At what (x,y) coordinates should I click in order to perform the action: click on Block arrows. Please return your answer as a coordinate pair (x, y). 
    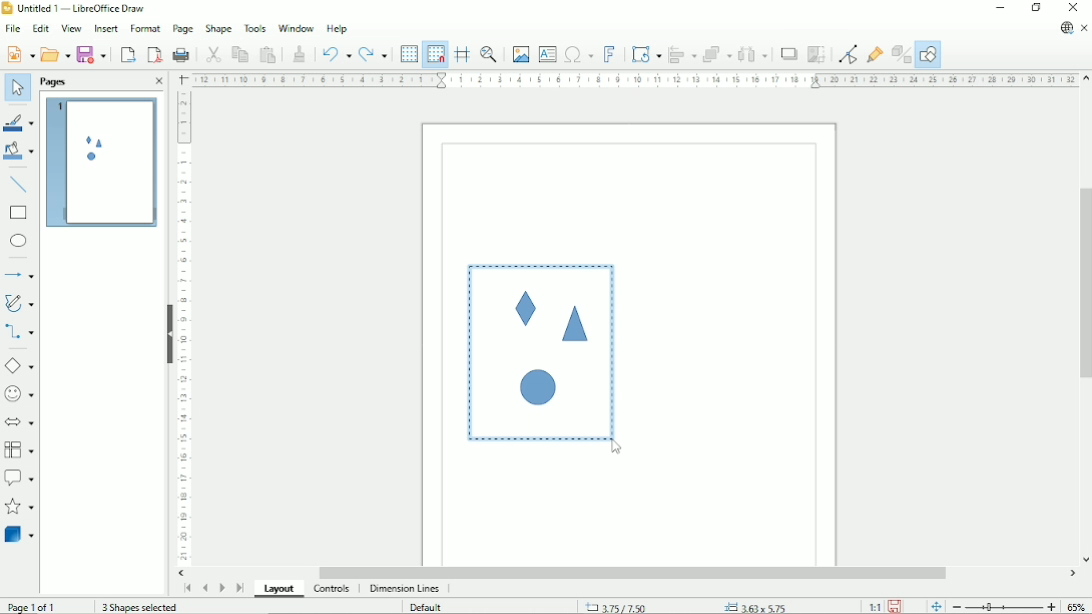
    Looking at the image, I should click on (20, 421).